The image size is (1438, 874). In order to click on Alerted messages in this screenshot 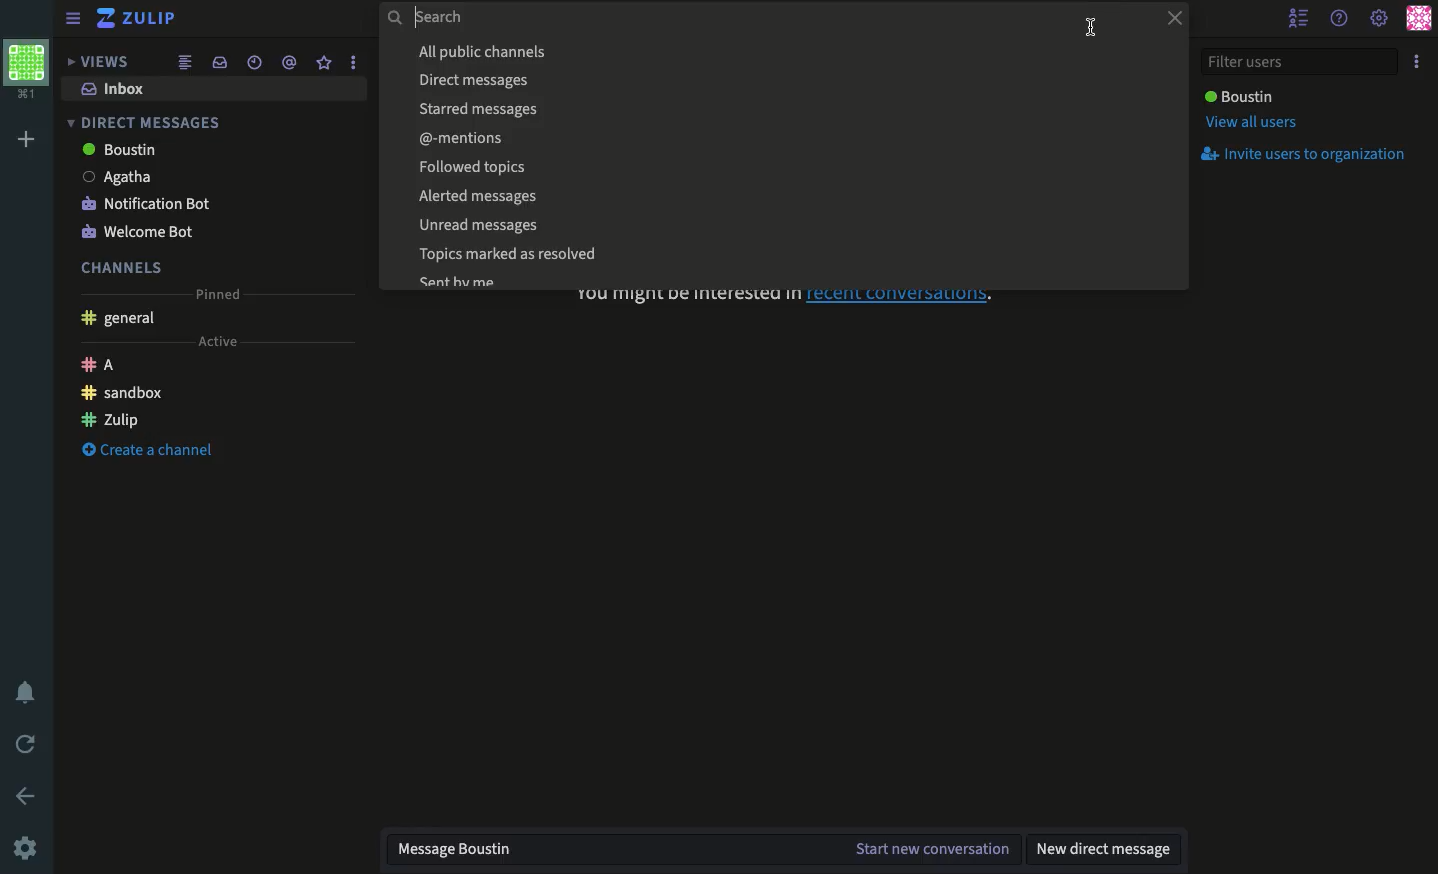, I will do `click(788, 196)`.